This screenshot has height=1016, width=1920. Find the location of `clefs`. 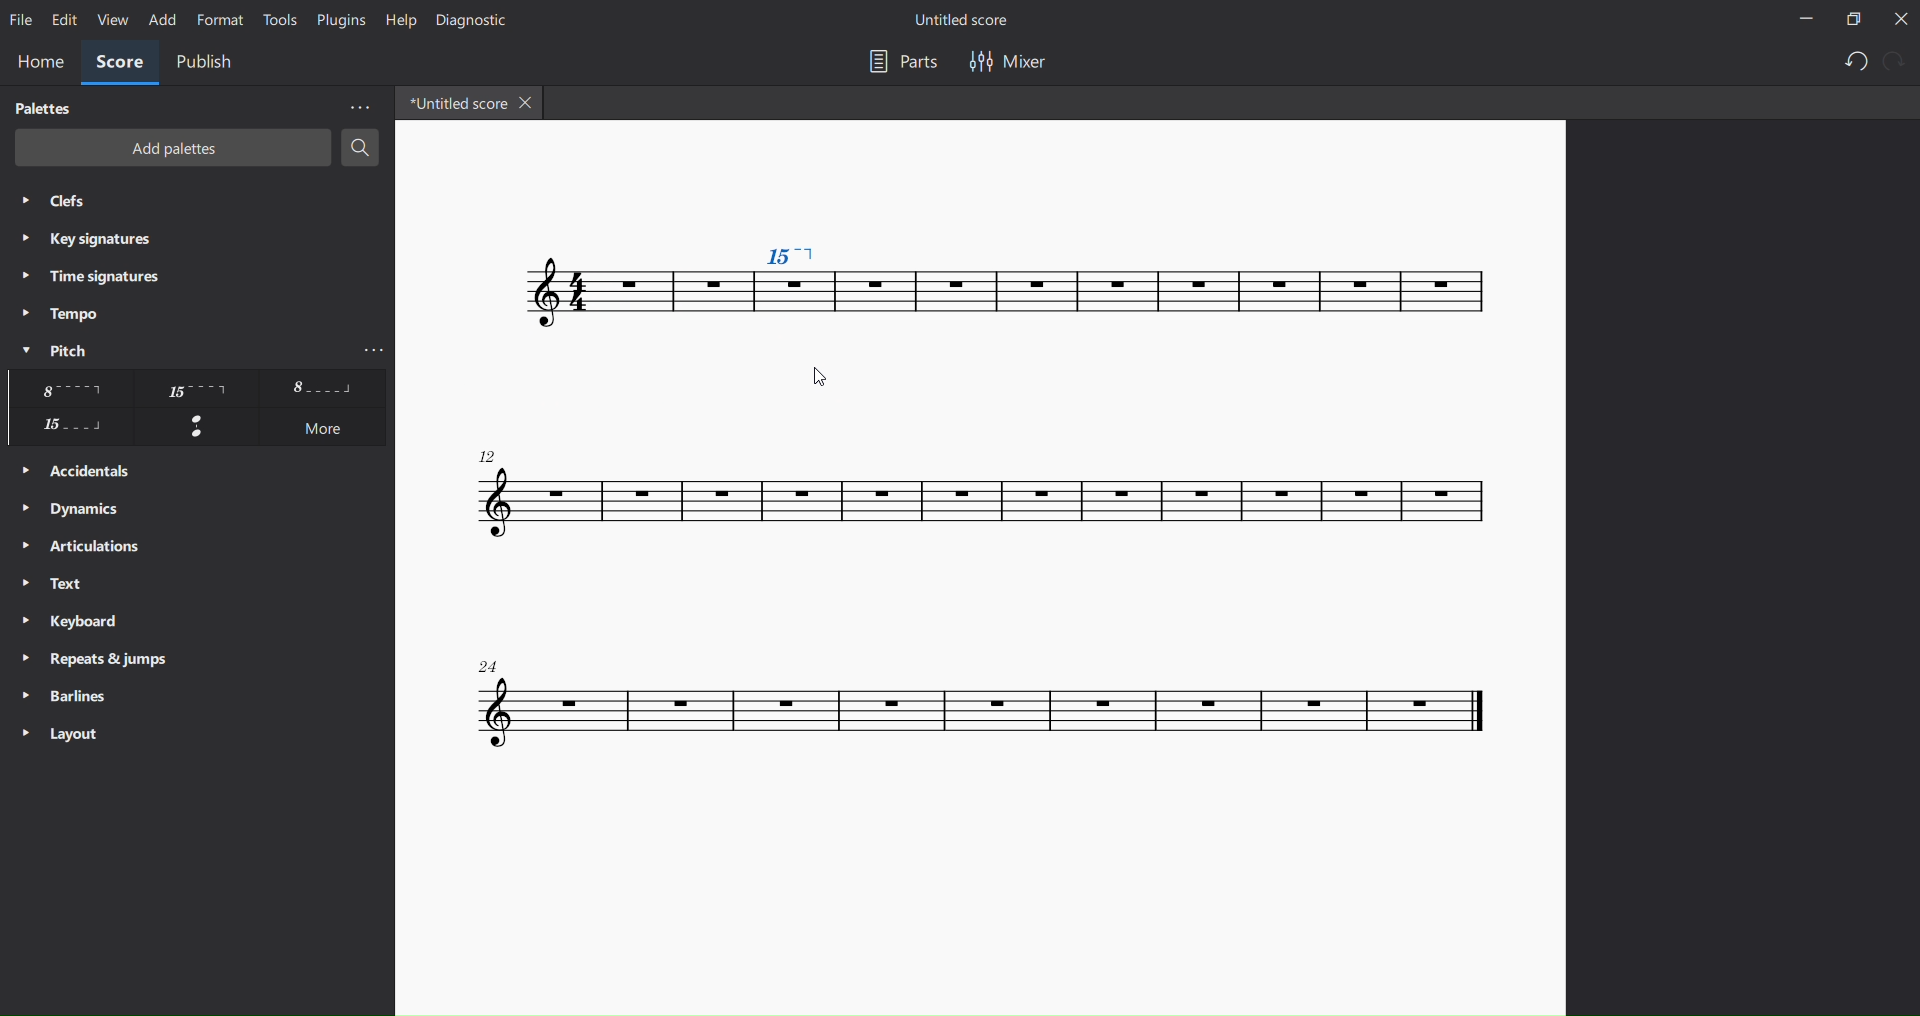

clefs is located at coordinates (60, 203).